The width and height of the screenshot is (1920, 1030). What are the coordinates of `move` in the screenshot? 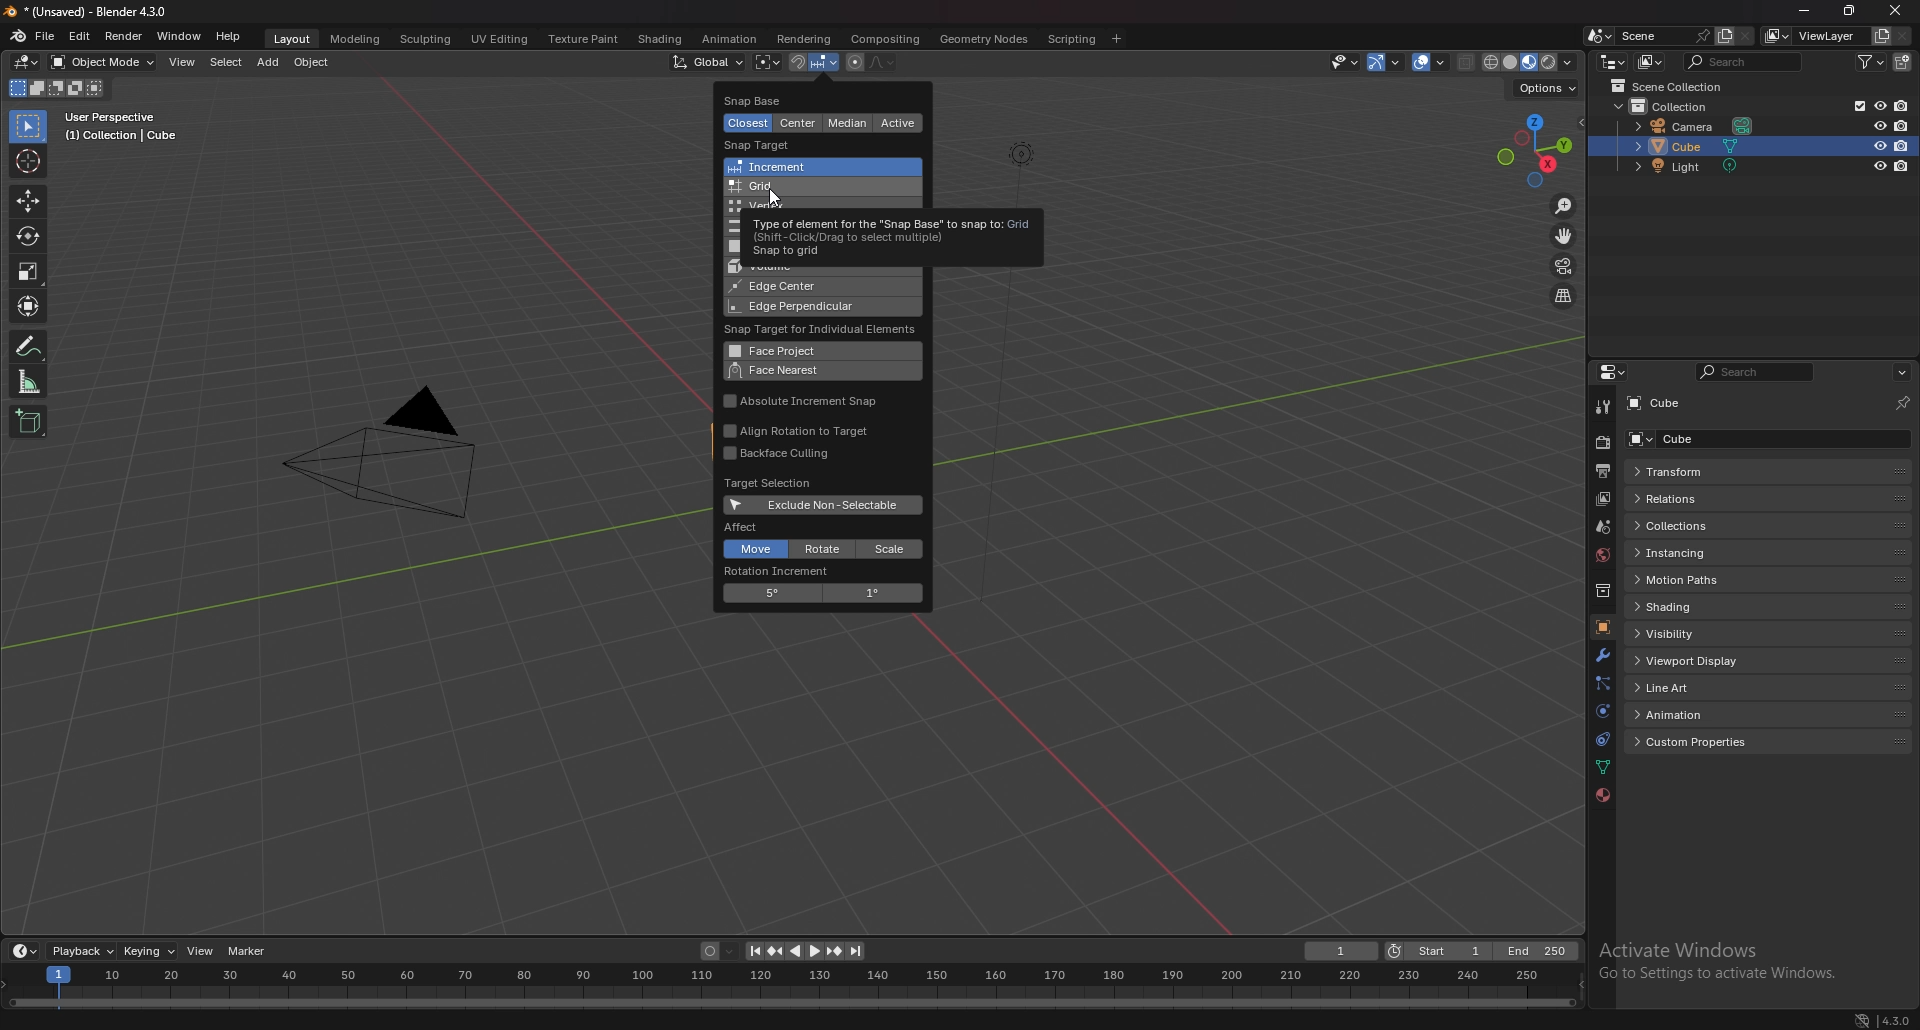 It's located at (28, 201).